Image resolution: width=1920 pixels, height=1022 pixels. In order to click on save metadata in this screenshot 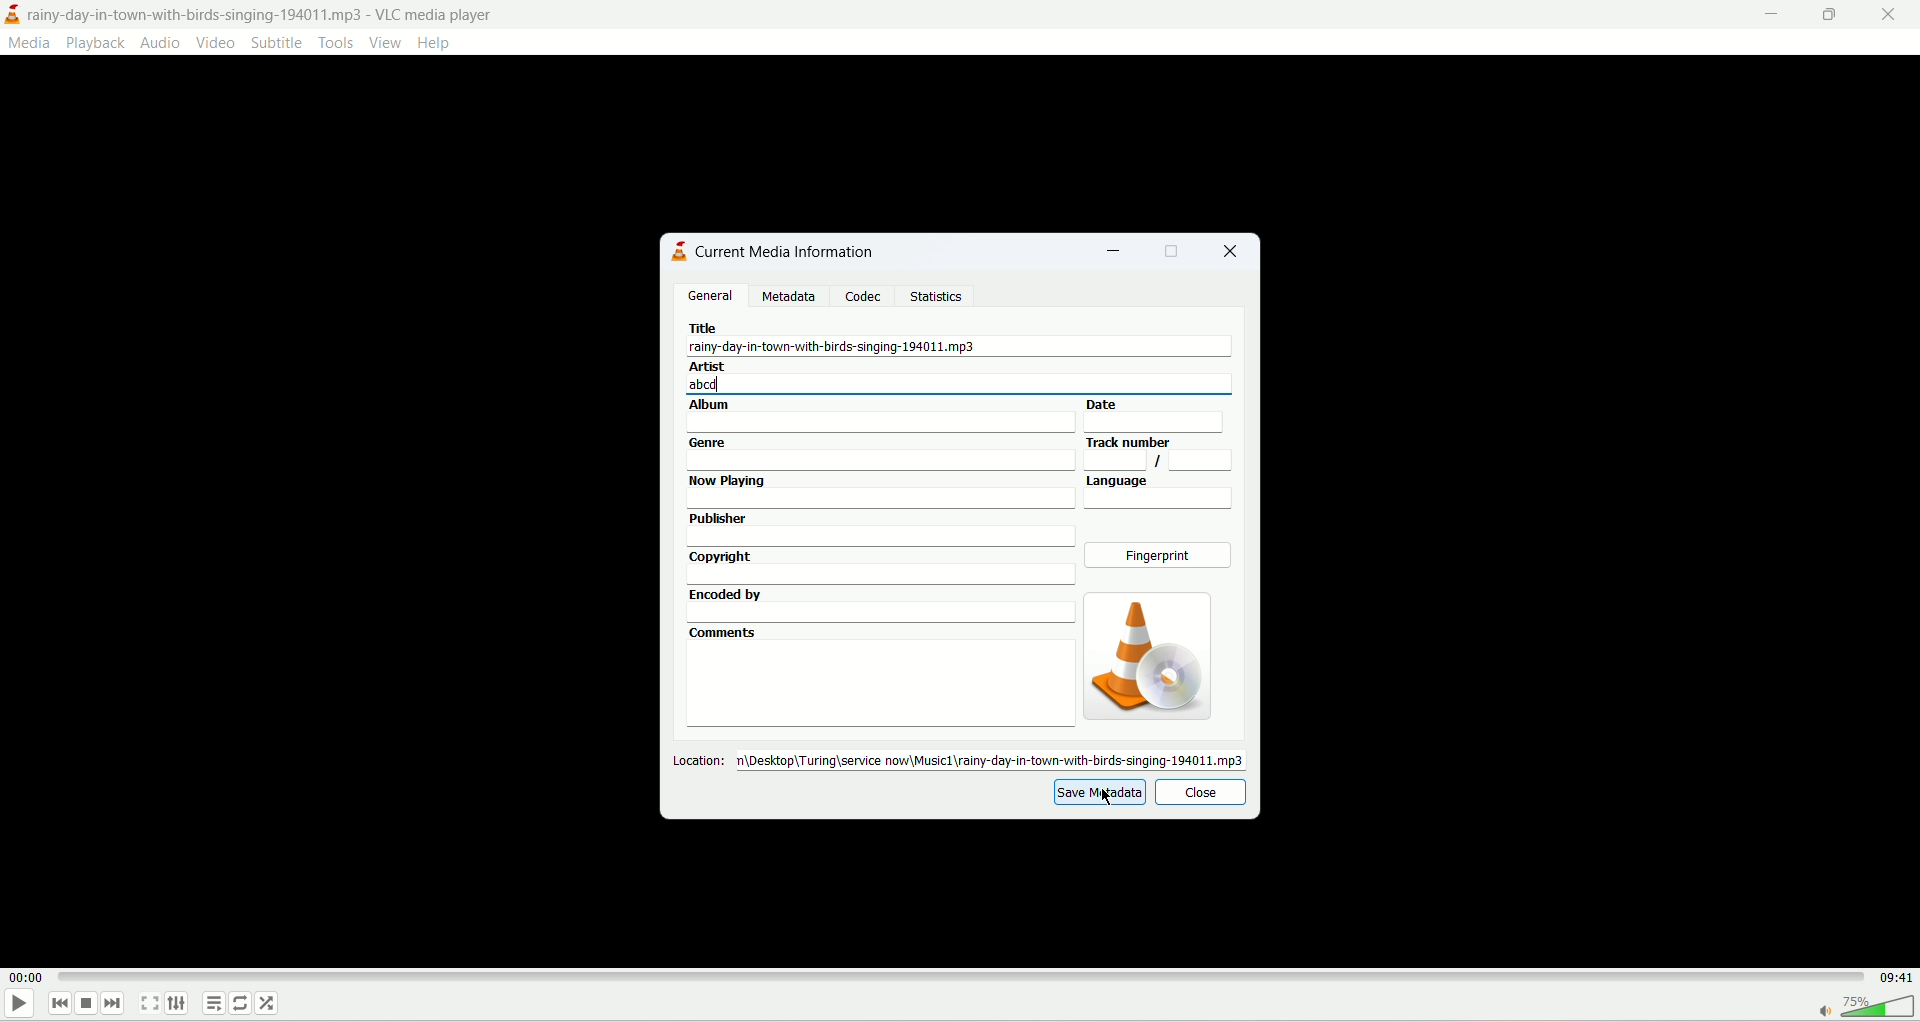, I will do `click(1097, 793)`.